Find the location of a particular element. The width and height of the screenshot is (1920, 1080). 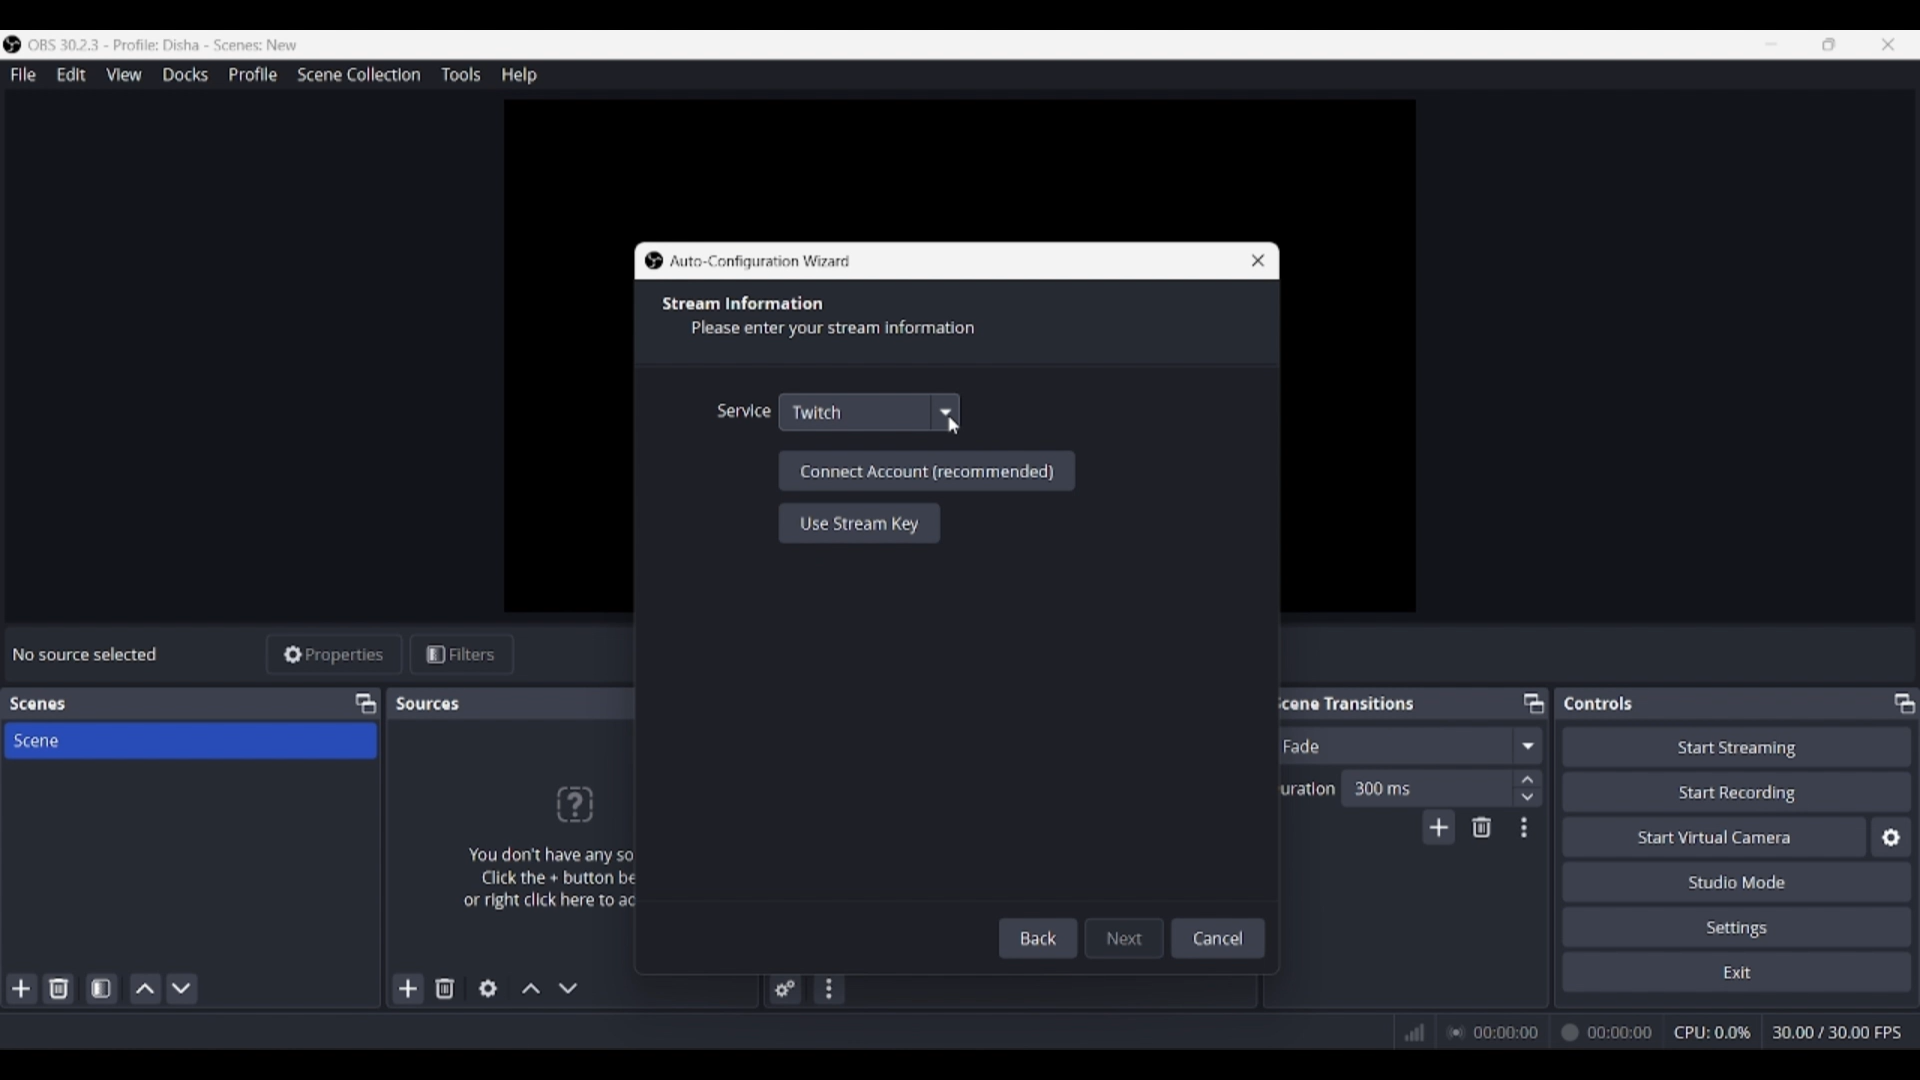

Help menu is located at coordinates (519, 75).